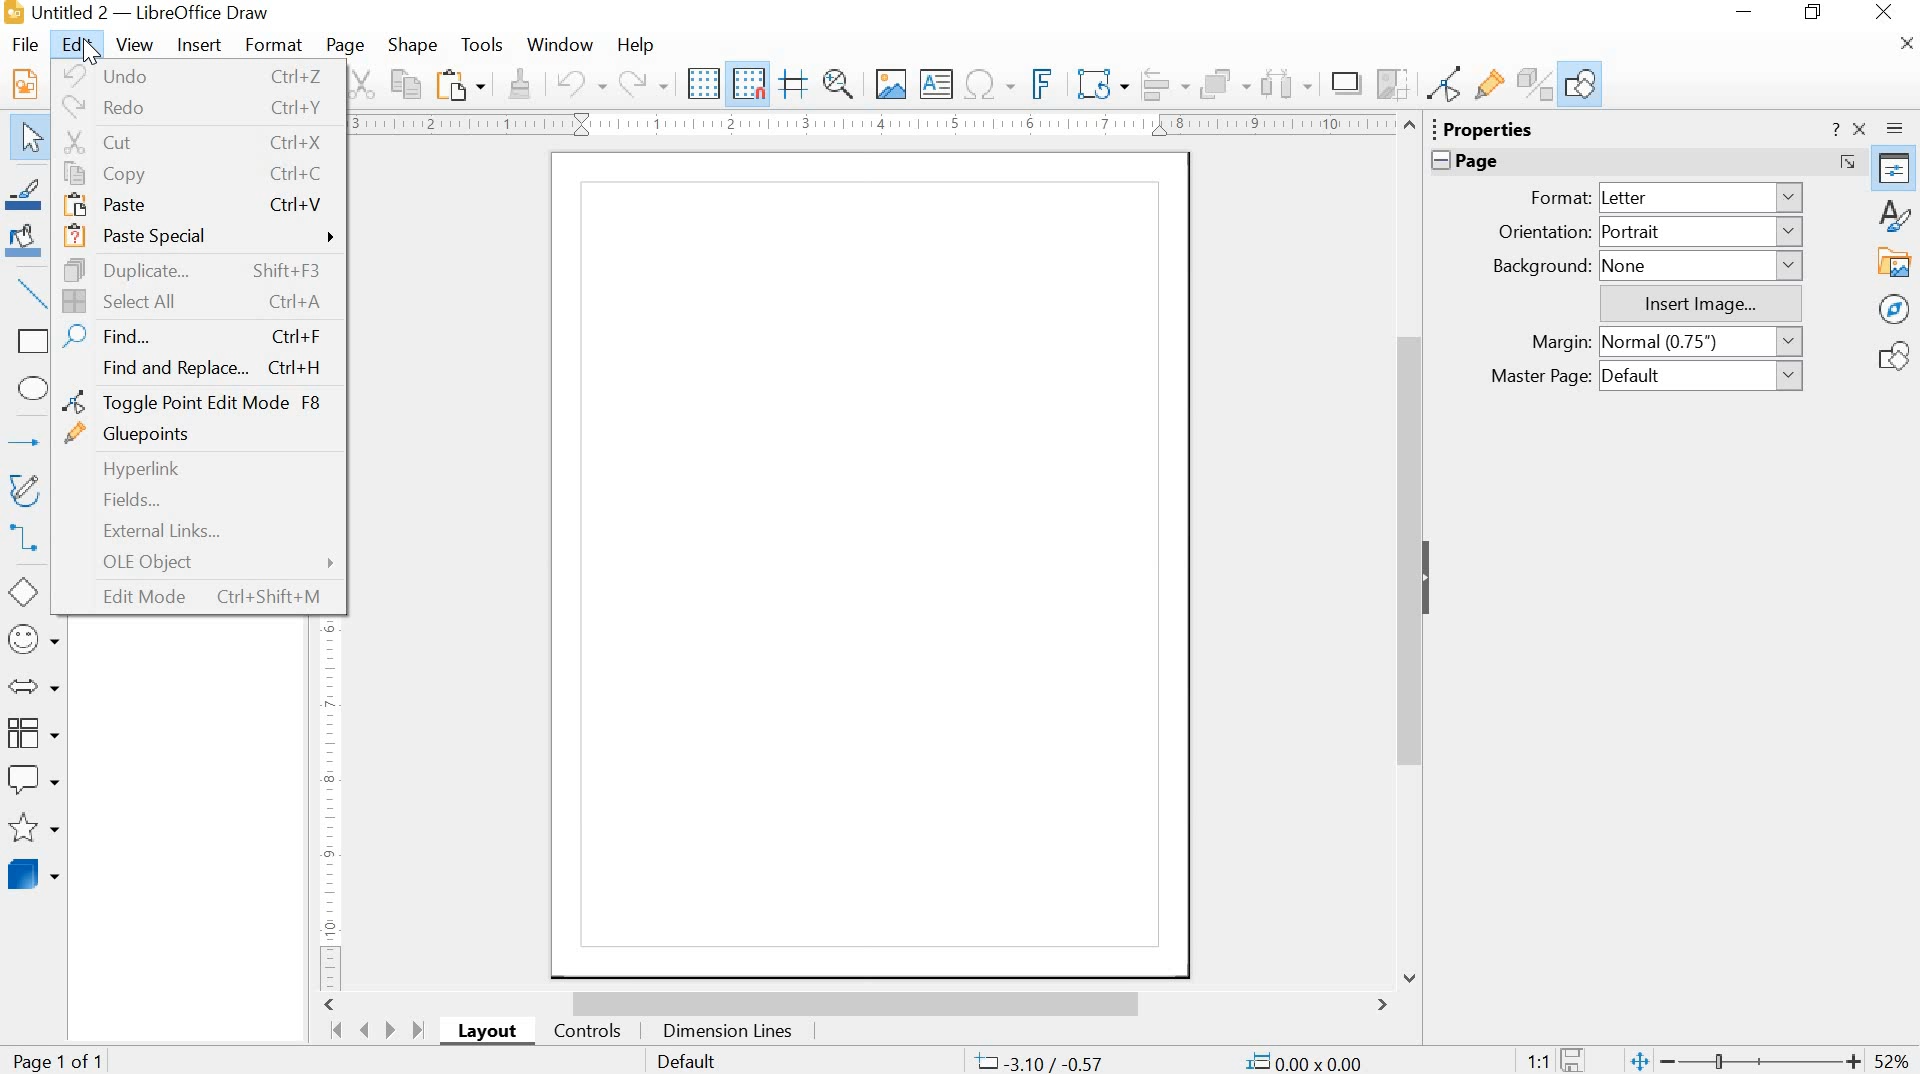 Image resolution: width=1920 pixels, height=1074 pixels. Describe the element at coordinates (1564, 1056) in the screenshot. I see `save` at that location.